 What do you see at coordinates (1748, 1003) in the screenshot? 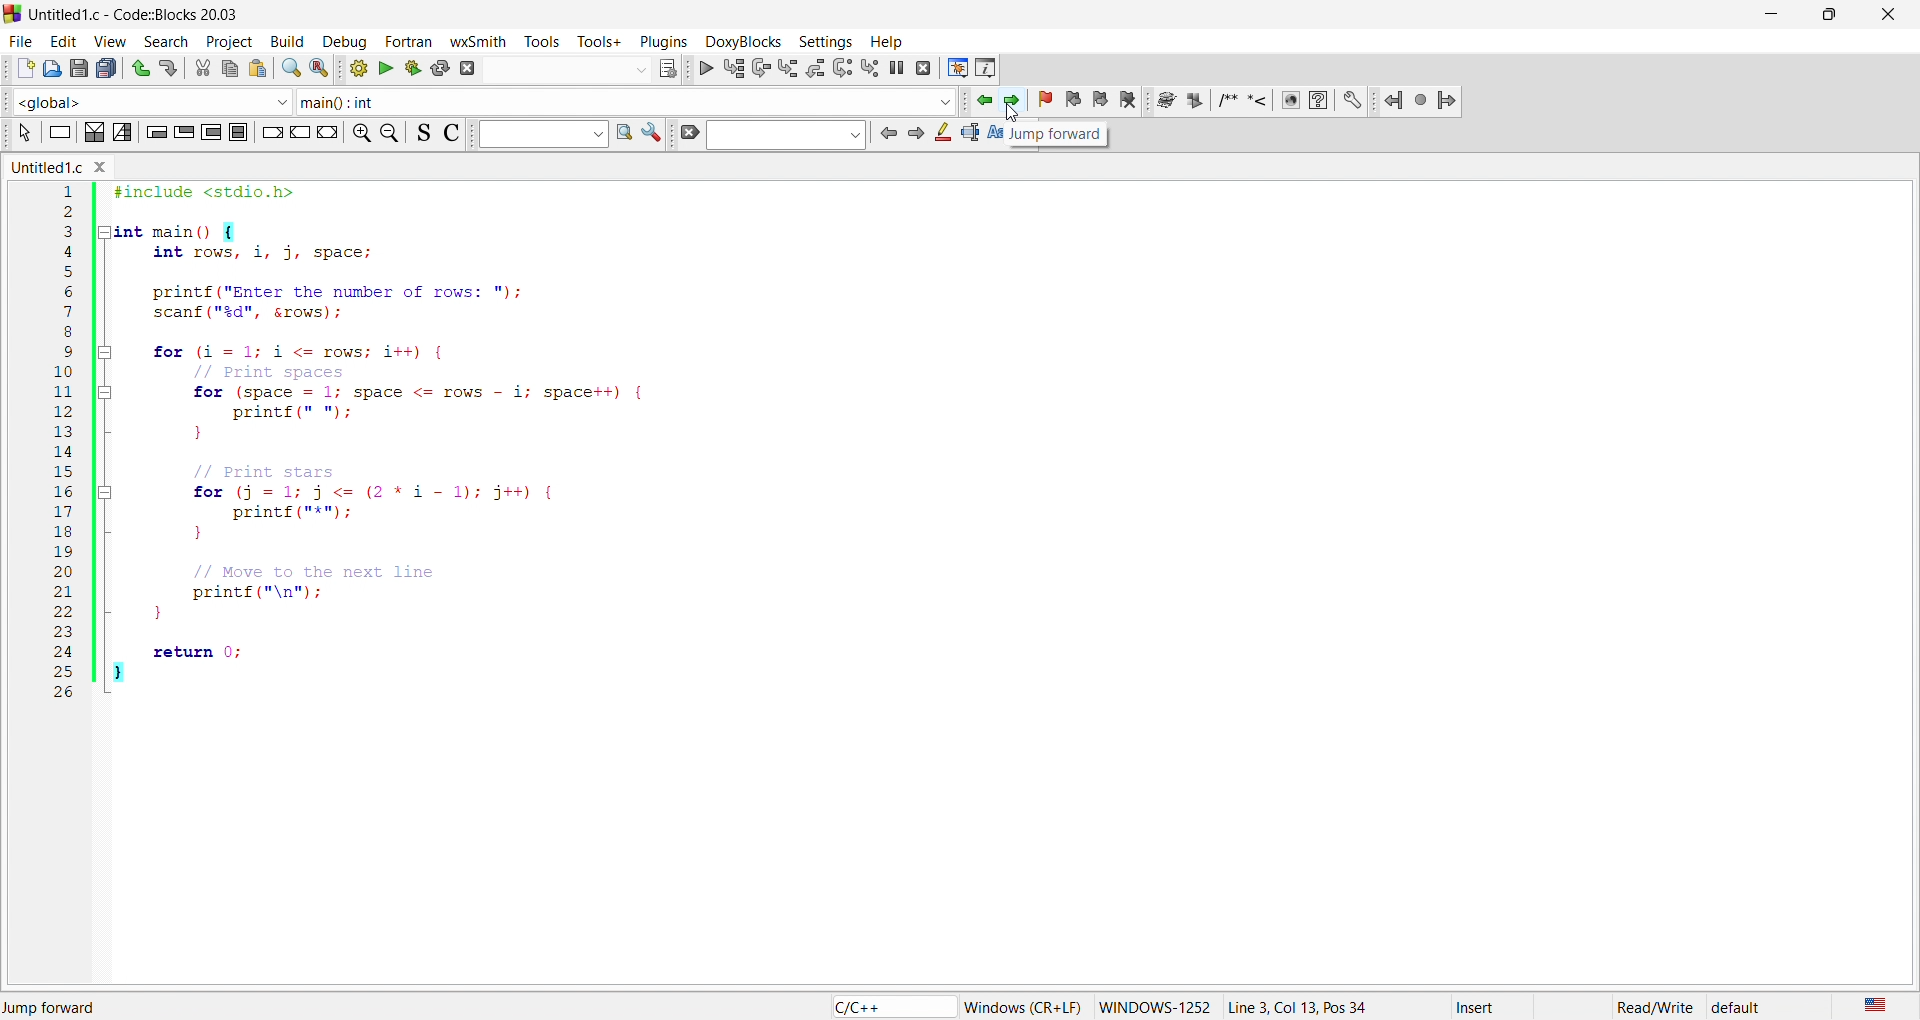
I see `default` at bounding box center [1748, 1003].